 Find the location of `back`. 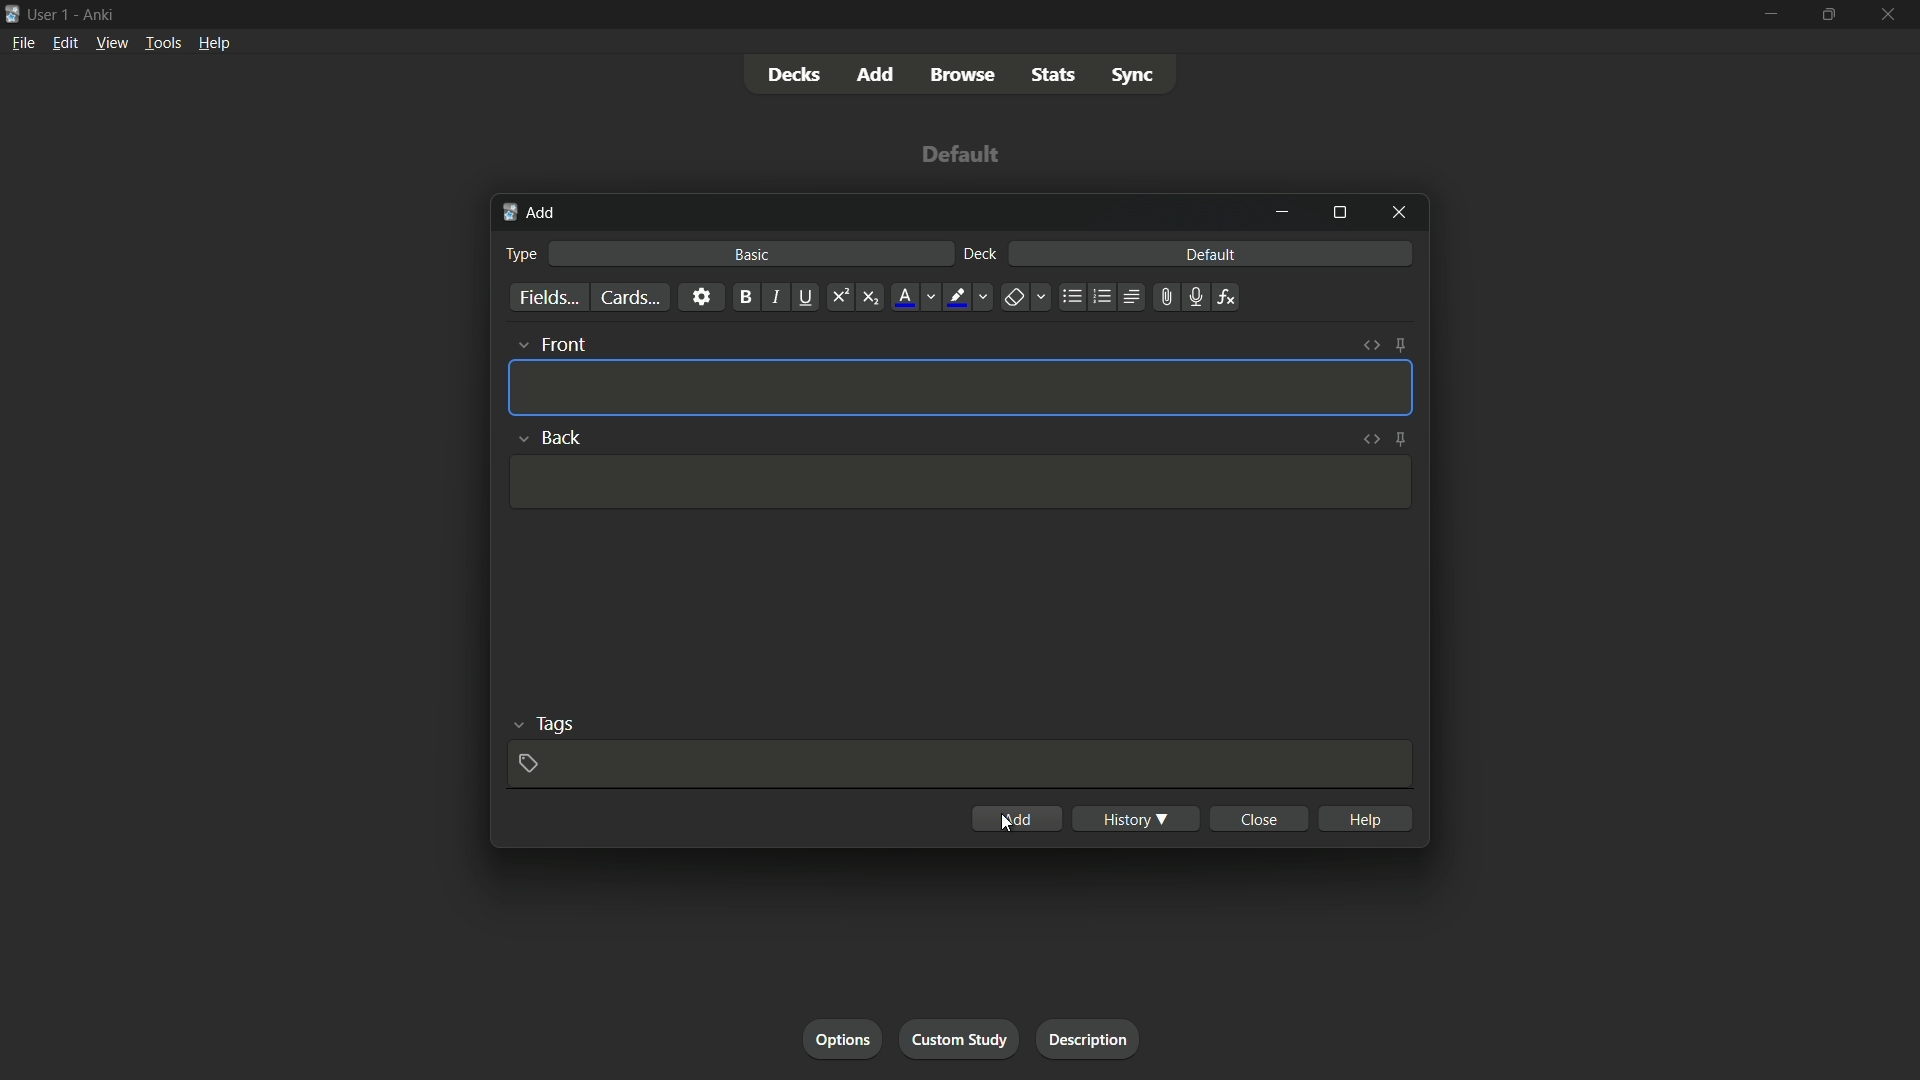

back is located at coordinates (548, 435).